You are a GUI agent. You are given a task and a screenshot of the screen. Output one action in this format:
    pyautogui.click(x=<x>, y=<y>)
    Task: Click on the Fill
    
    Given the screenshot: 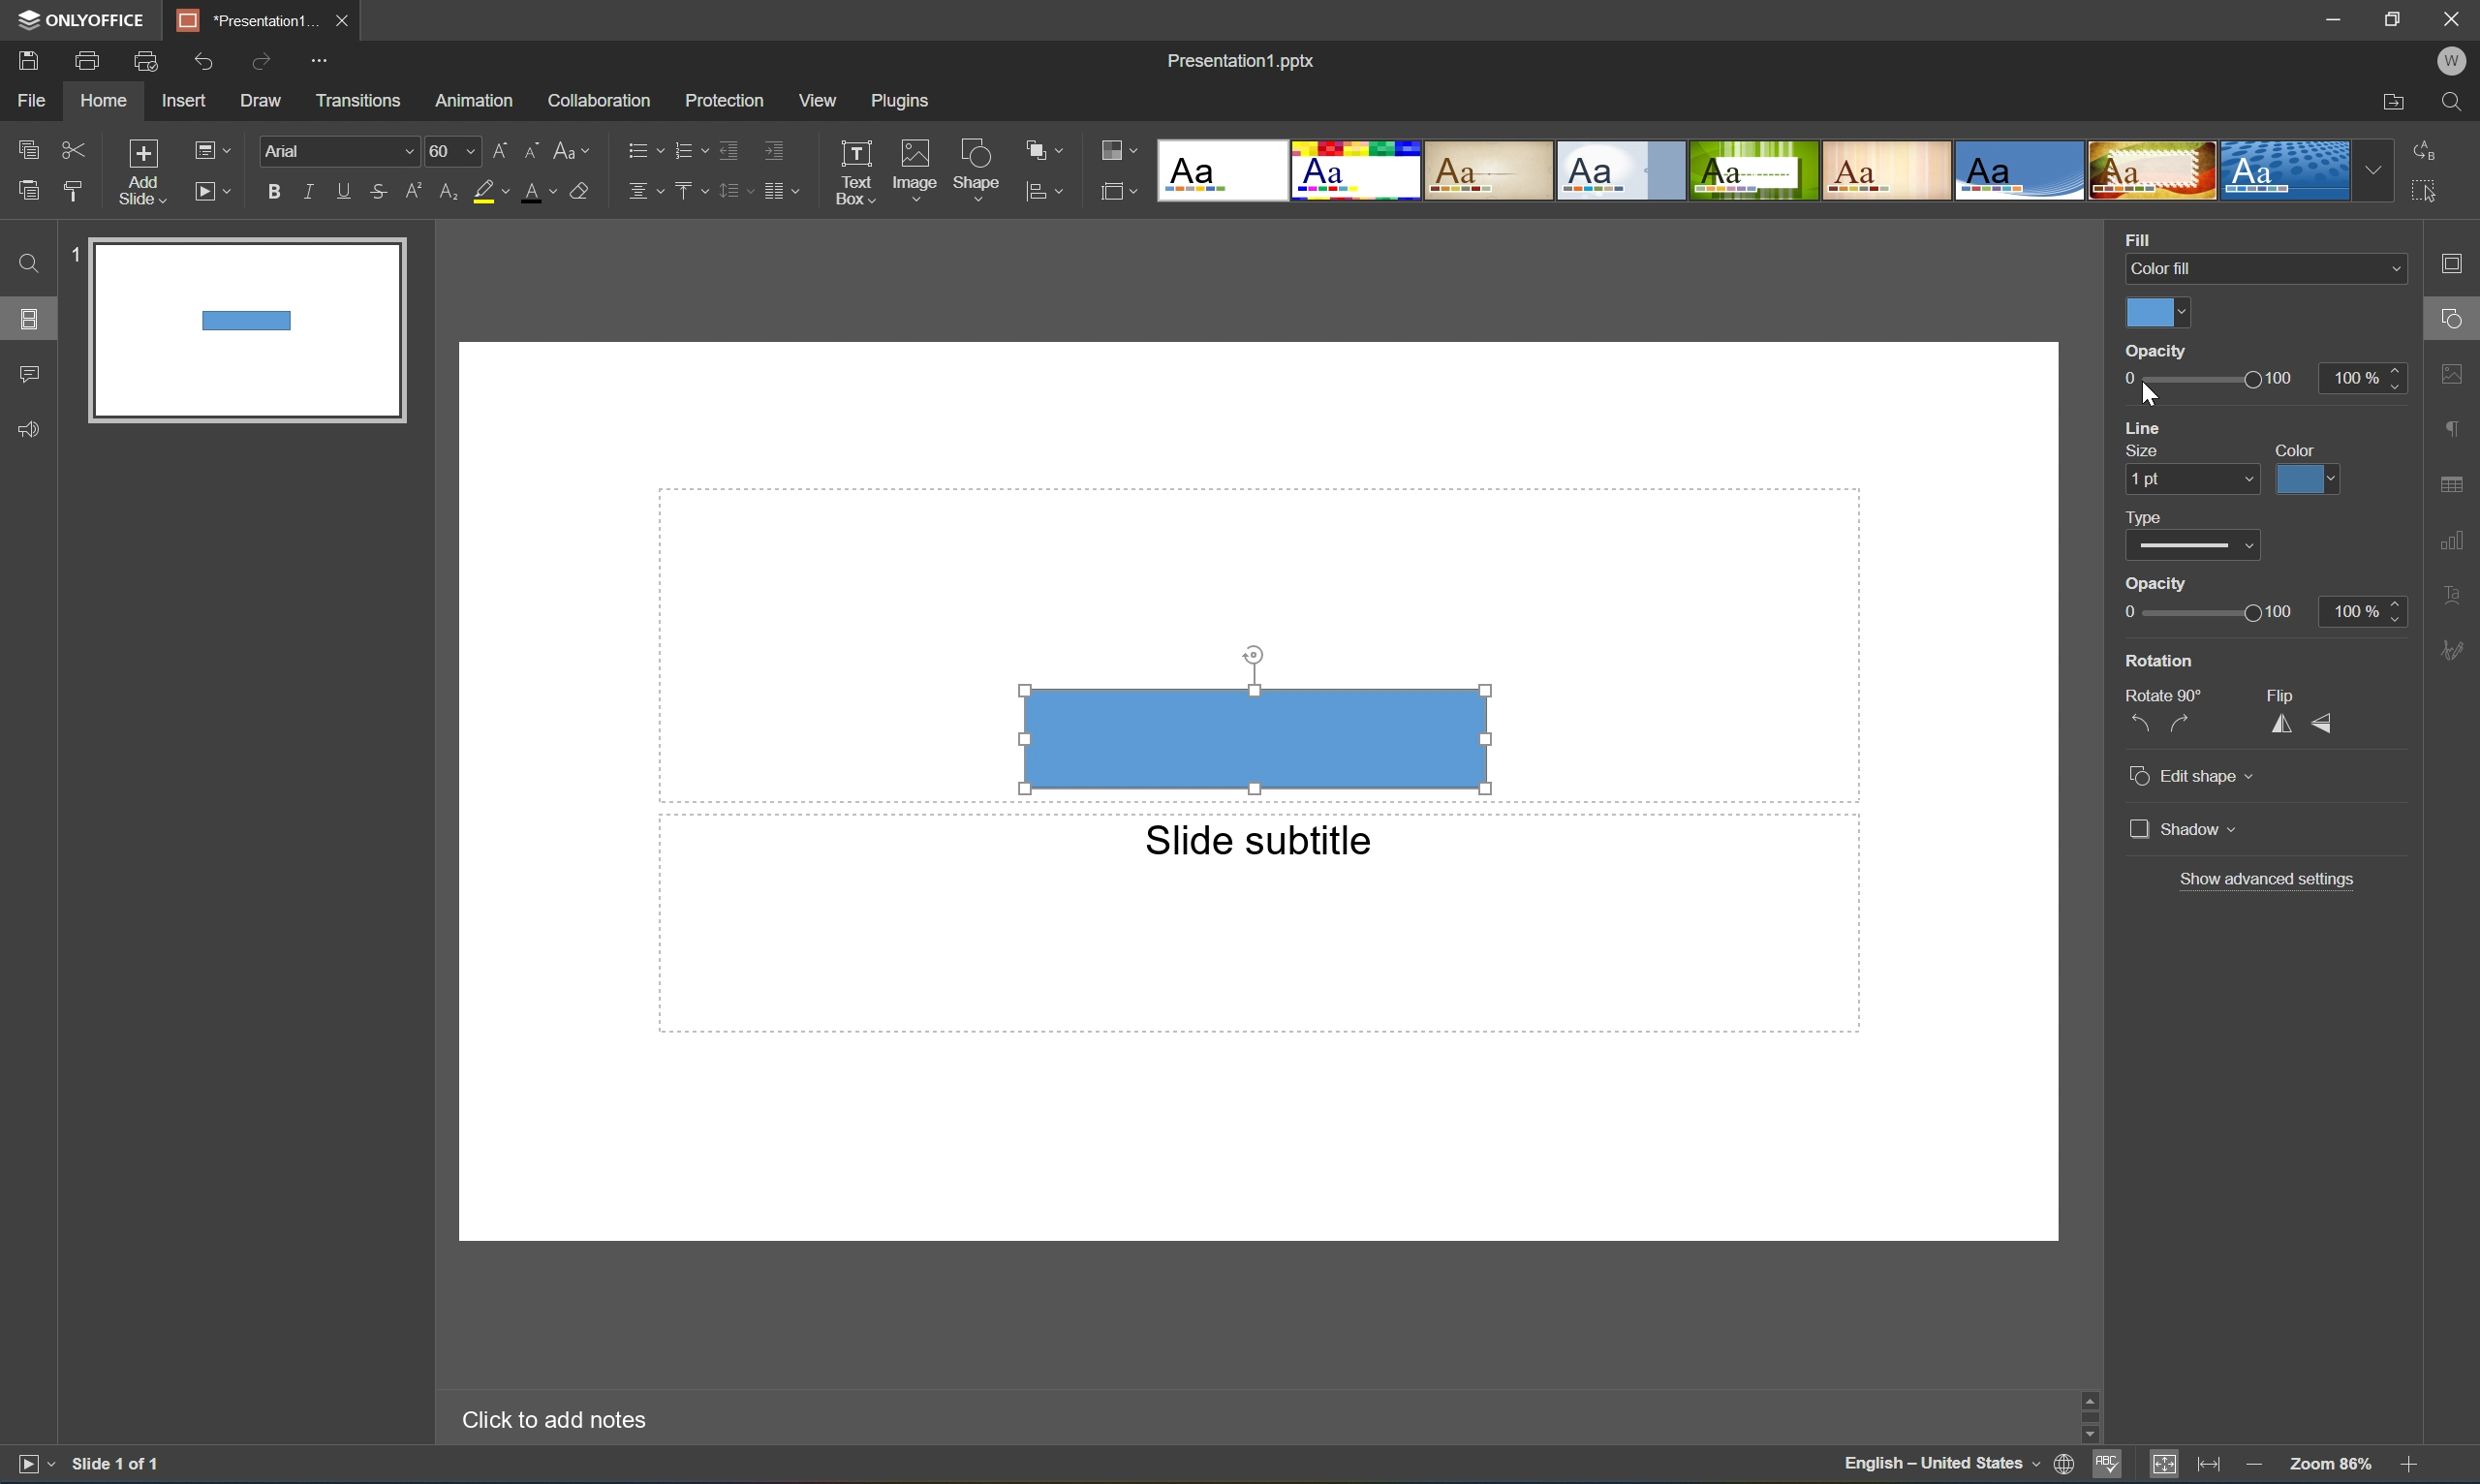 What is the action you would take?
    pyautogui.click(x=2144, y=237)
    